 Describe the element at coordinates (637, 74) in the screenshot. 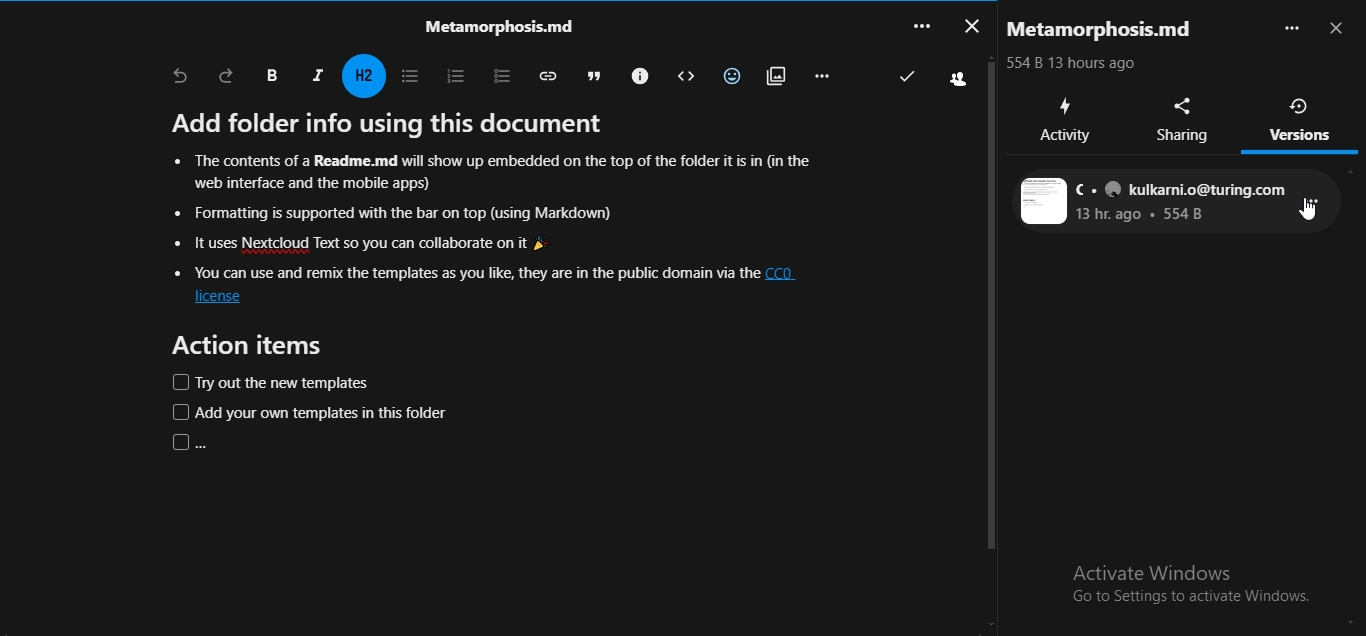

I see `callouts` at that location.